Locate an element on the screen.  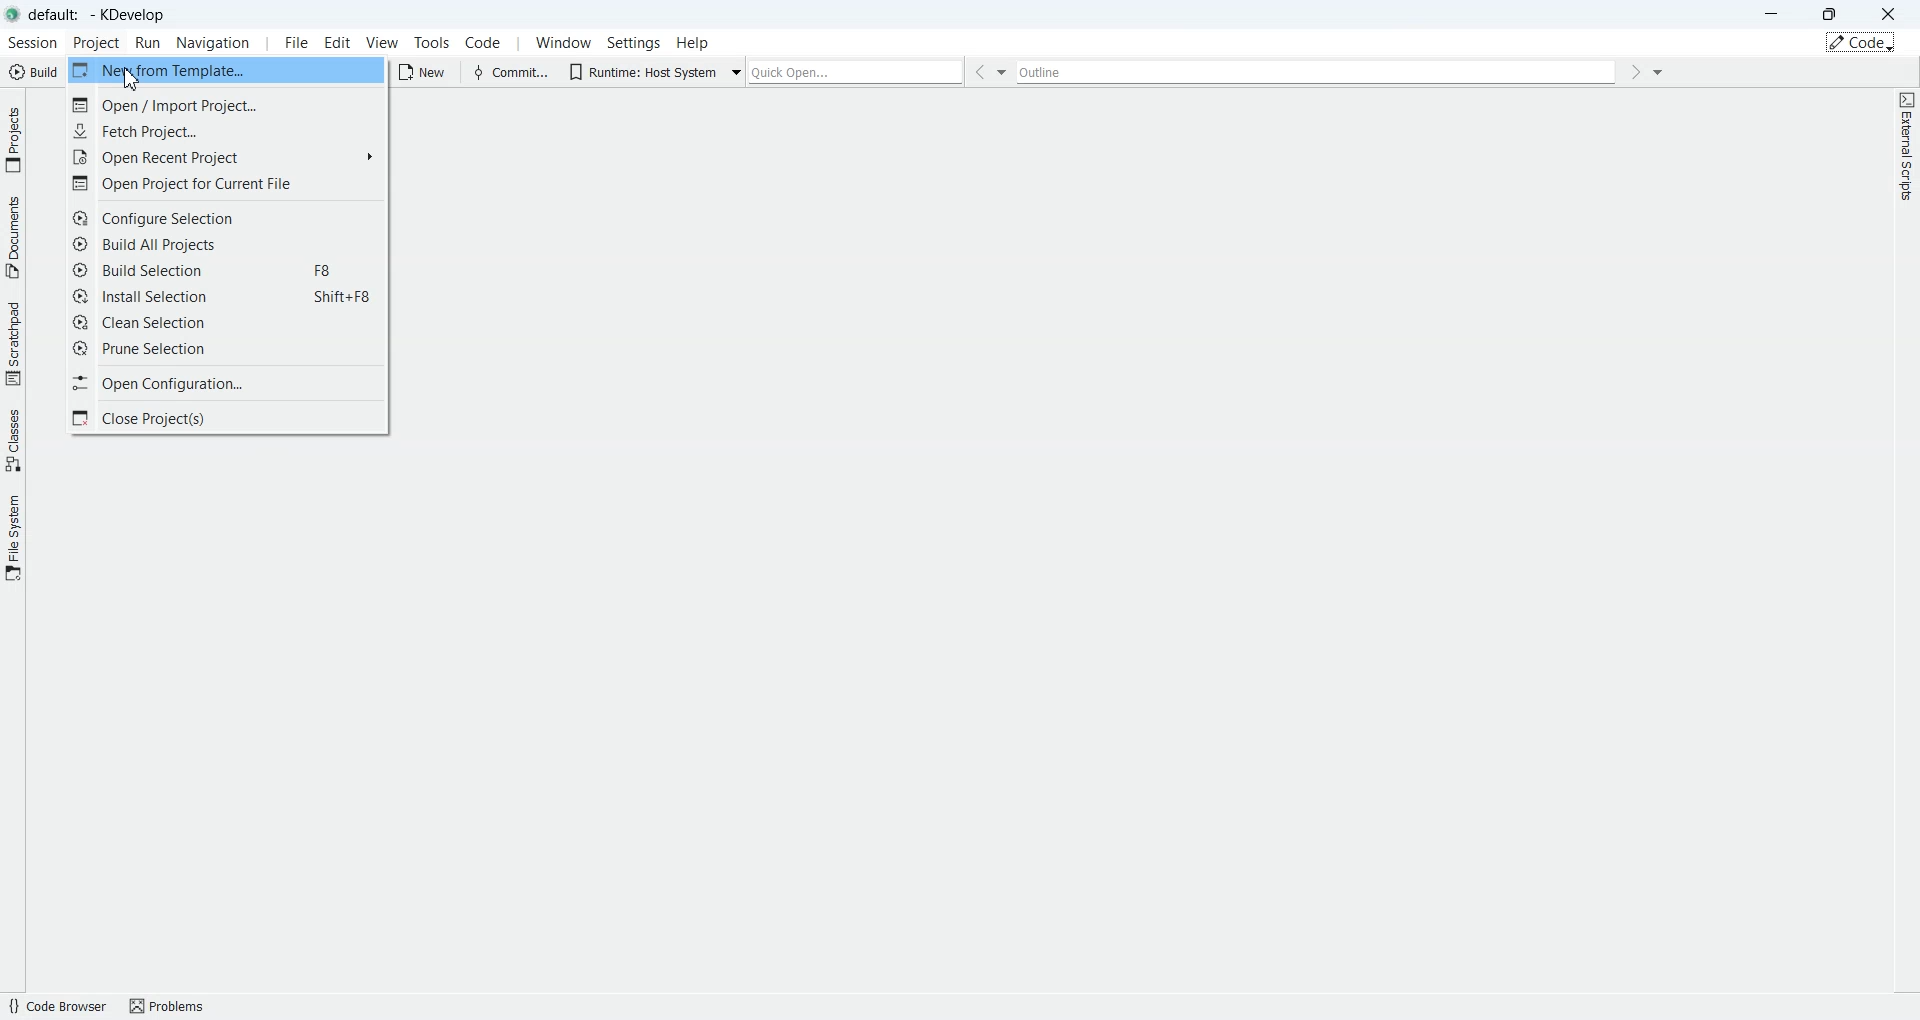
Minimize is located at coordinates (1774, 14).